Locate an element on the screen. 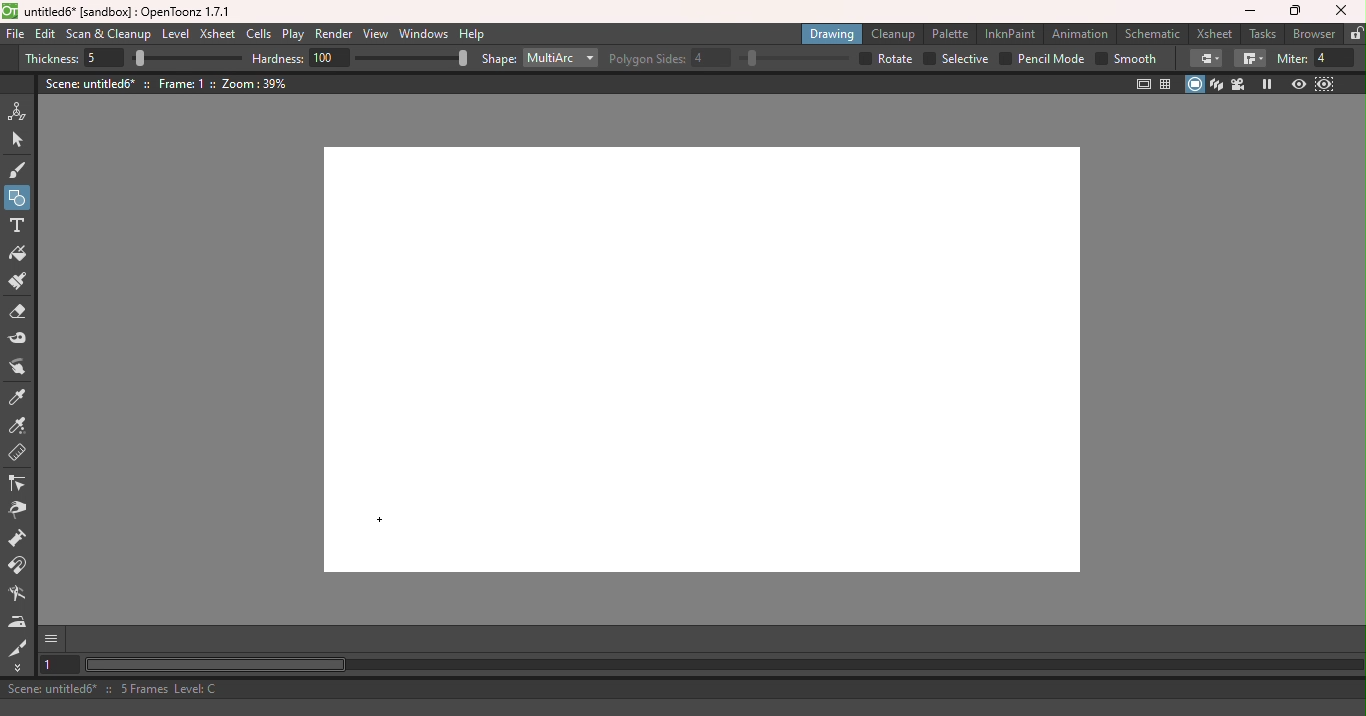 Image resolution: width=1366 pixels, height=716 pixels. Maximize is located at coordinates (1292, 13).